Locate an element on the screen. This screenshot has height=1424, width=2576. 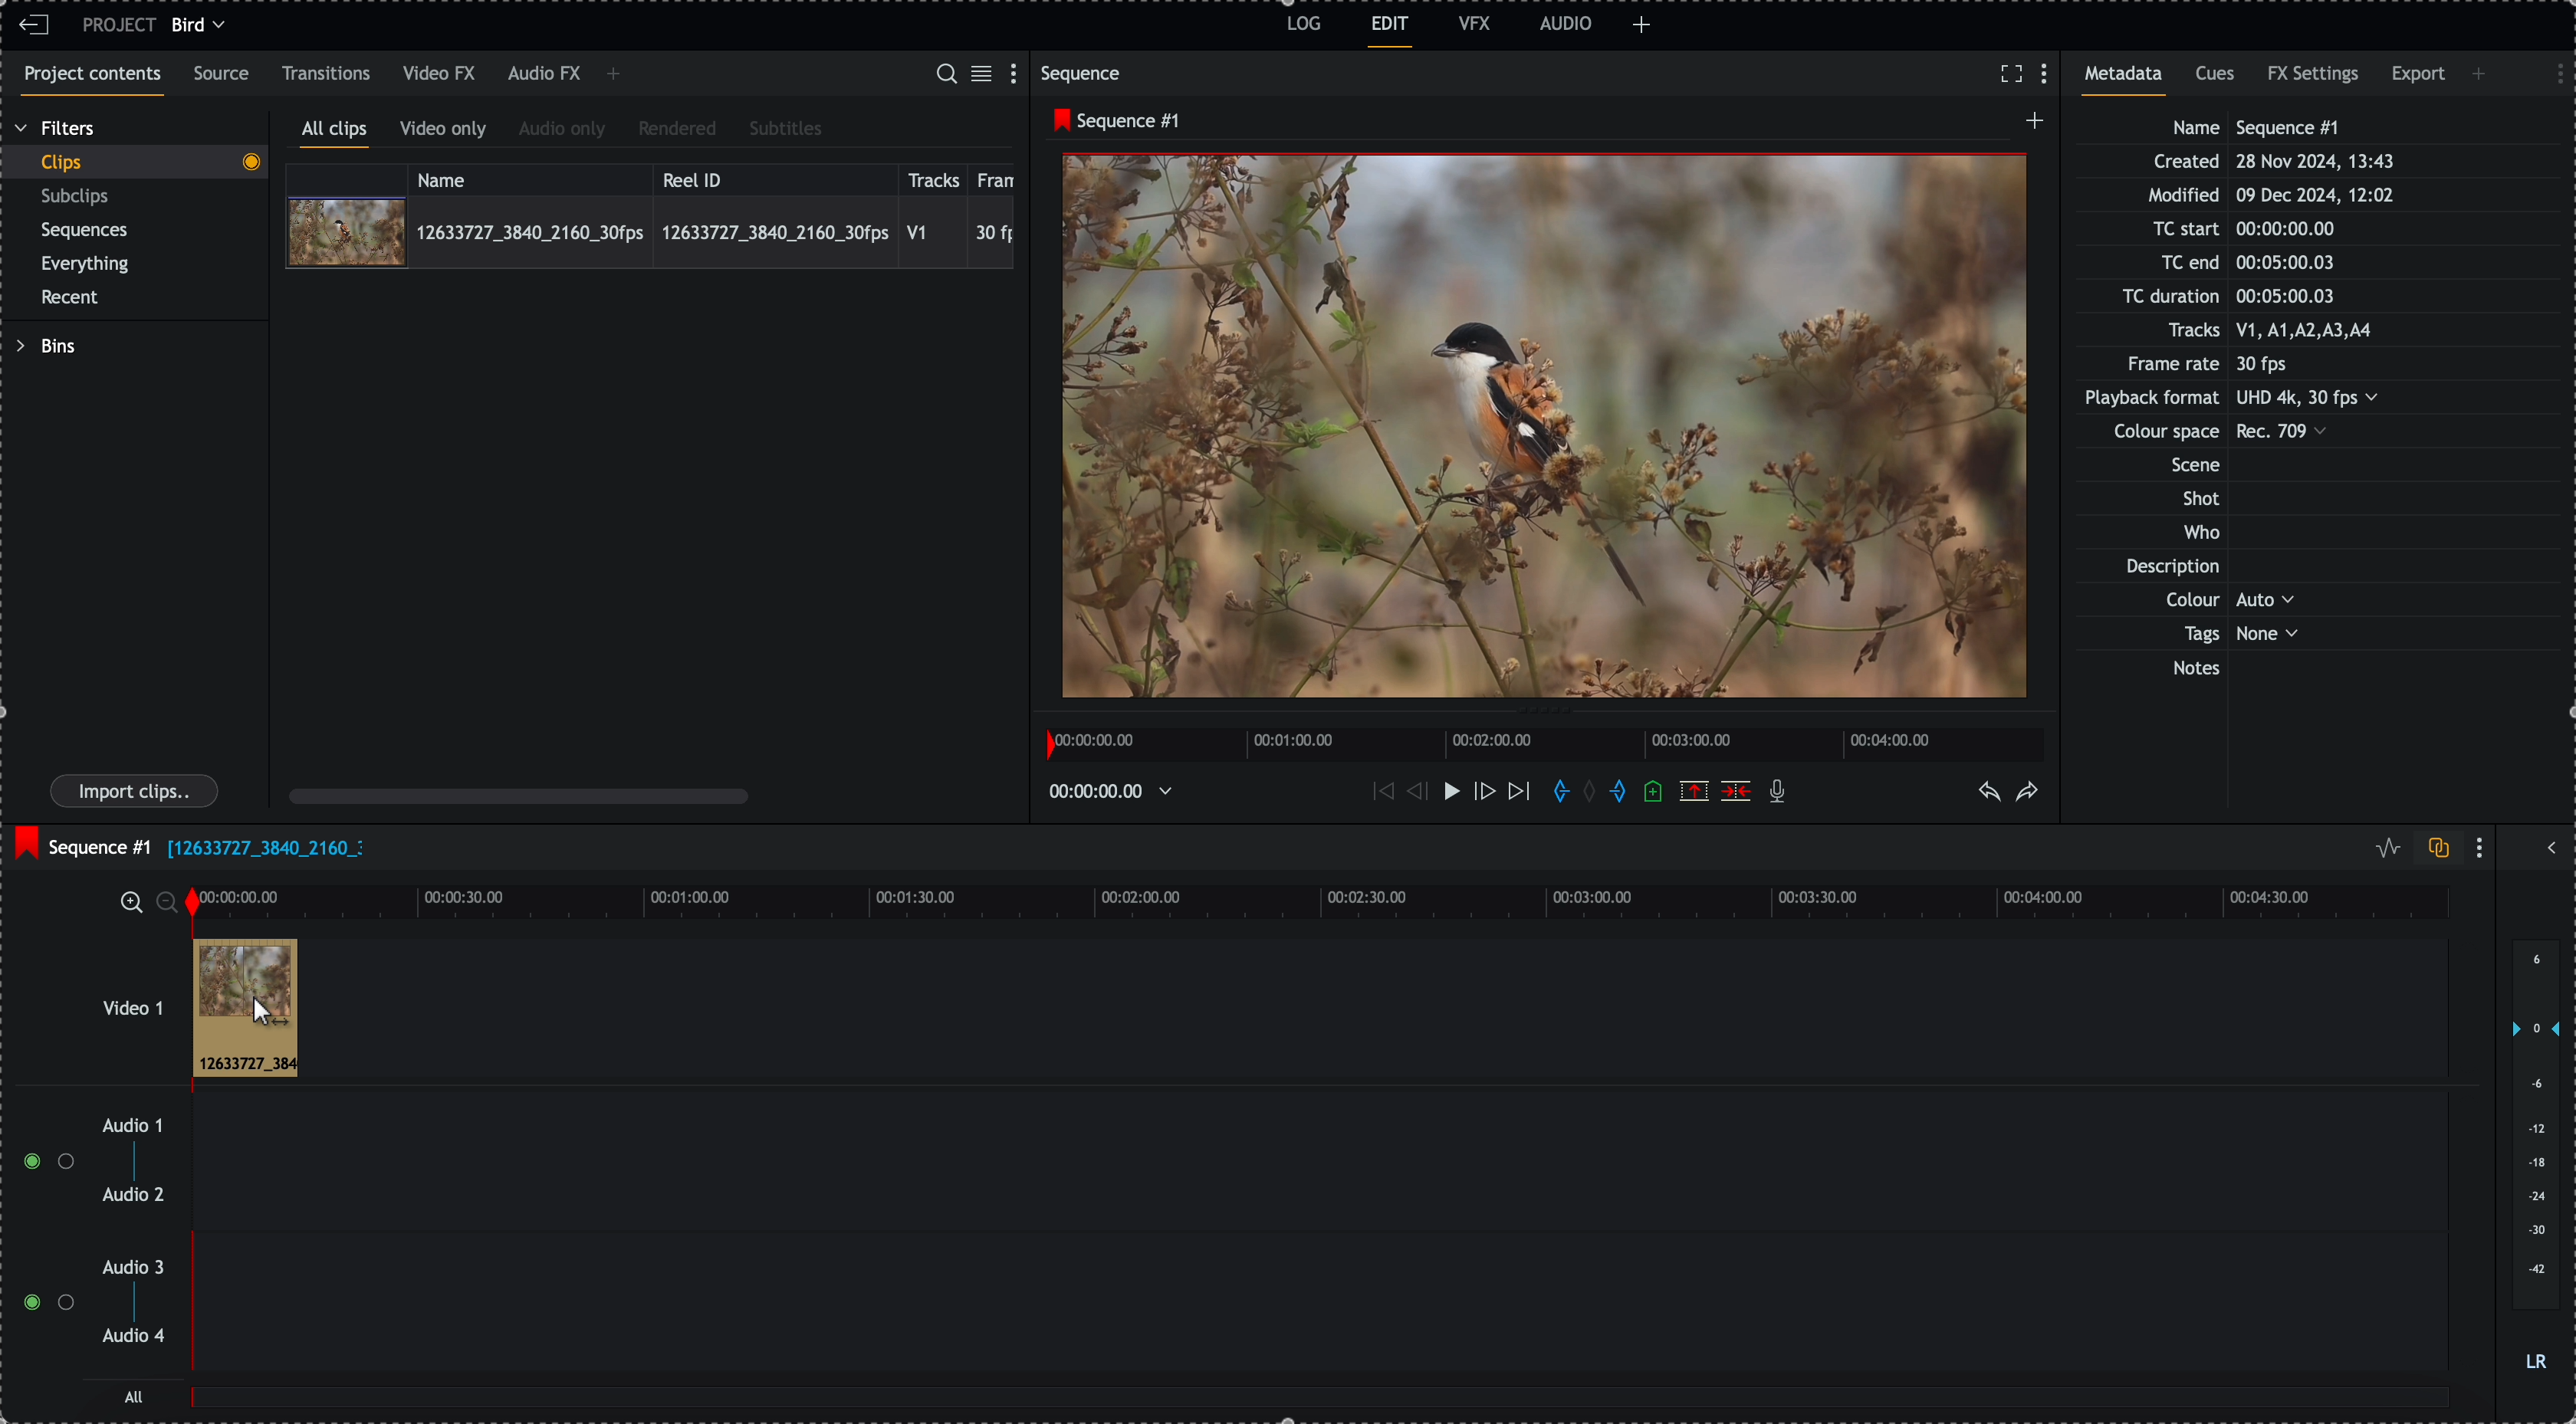
metadata is located at coordinates (2130, 80).